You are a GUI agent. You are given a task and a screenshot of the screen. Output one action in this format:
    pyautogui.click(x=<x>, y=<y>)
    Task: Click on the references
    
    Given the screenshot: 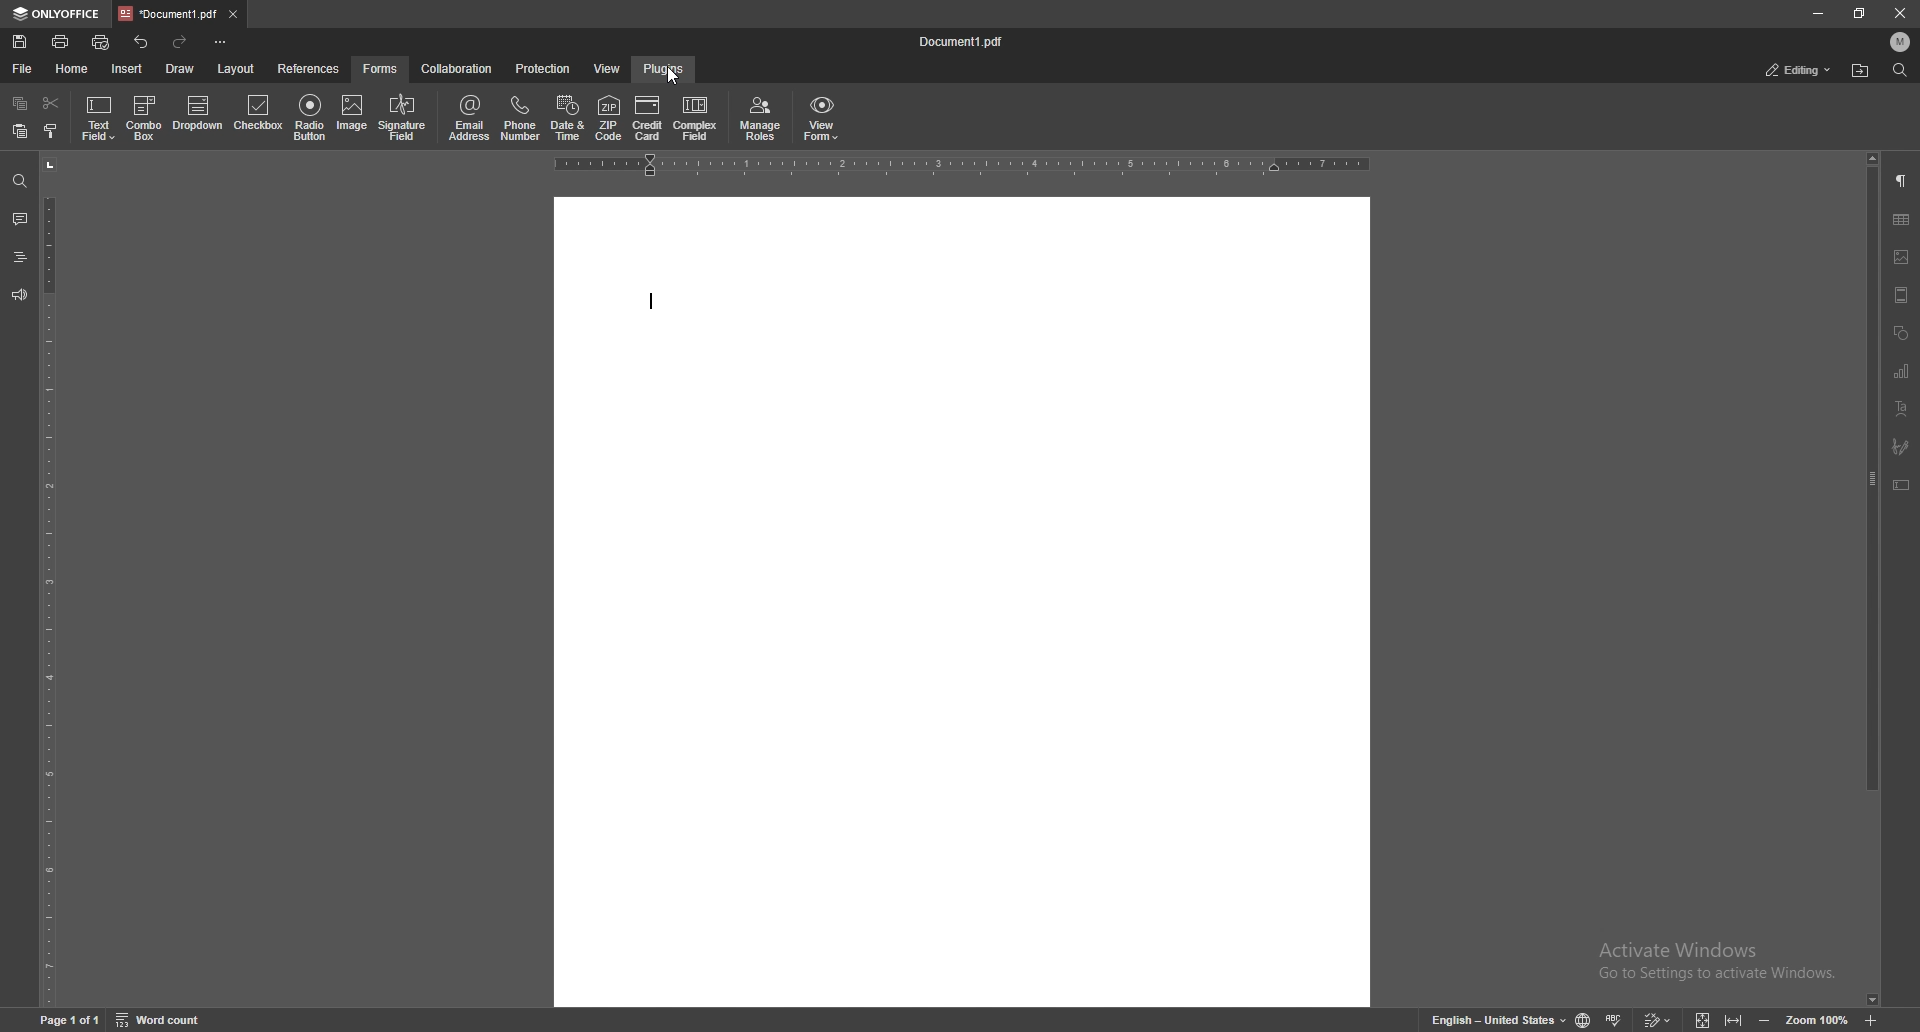 What is the action you would take?
    pyautogui.click(x=310, y=69)
    